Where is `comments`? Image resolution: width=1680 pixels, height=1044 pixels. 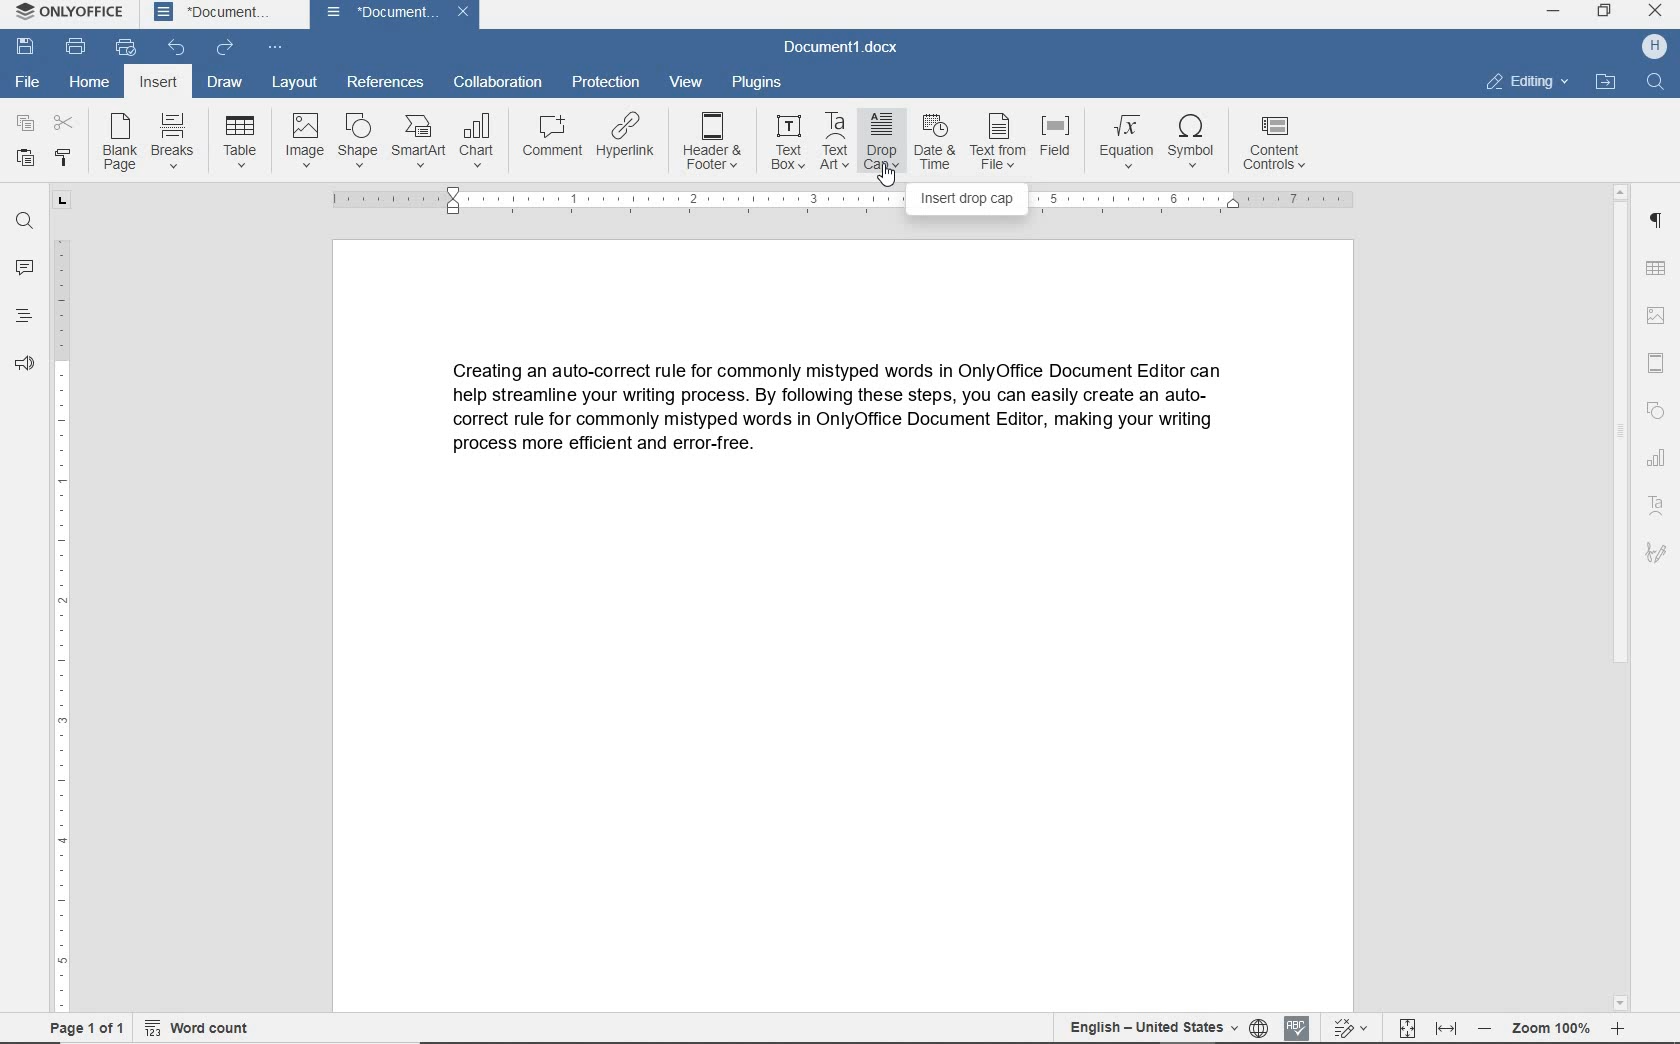 comments is located at coordinates (22, 268).